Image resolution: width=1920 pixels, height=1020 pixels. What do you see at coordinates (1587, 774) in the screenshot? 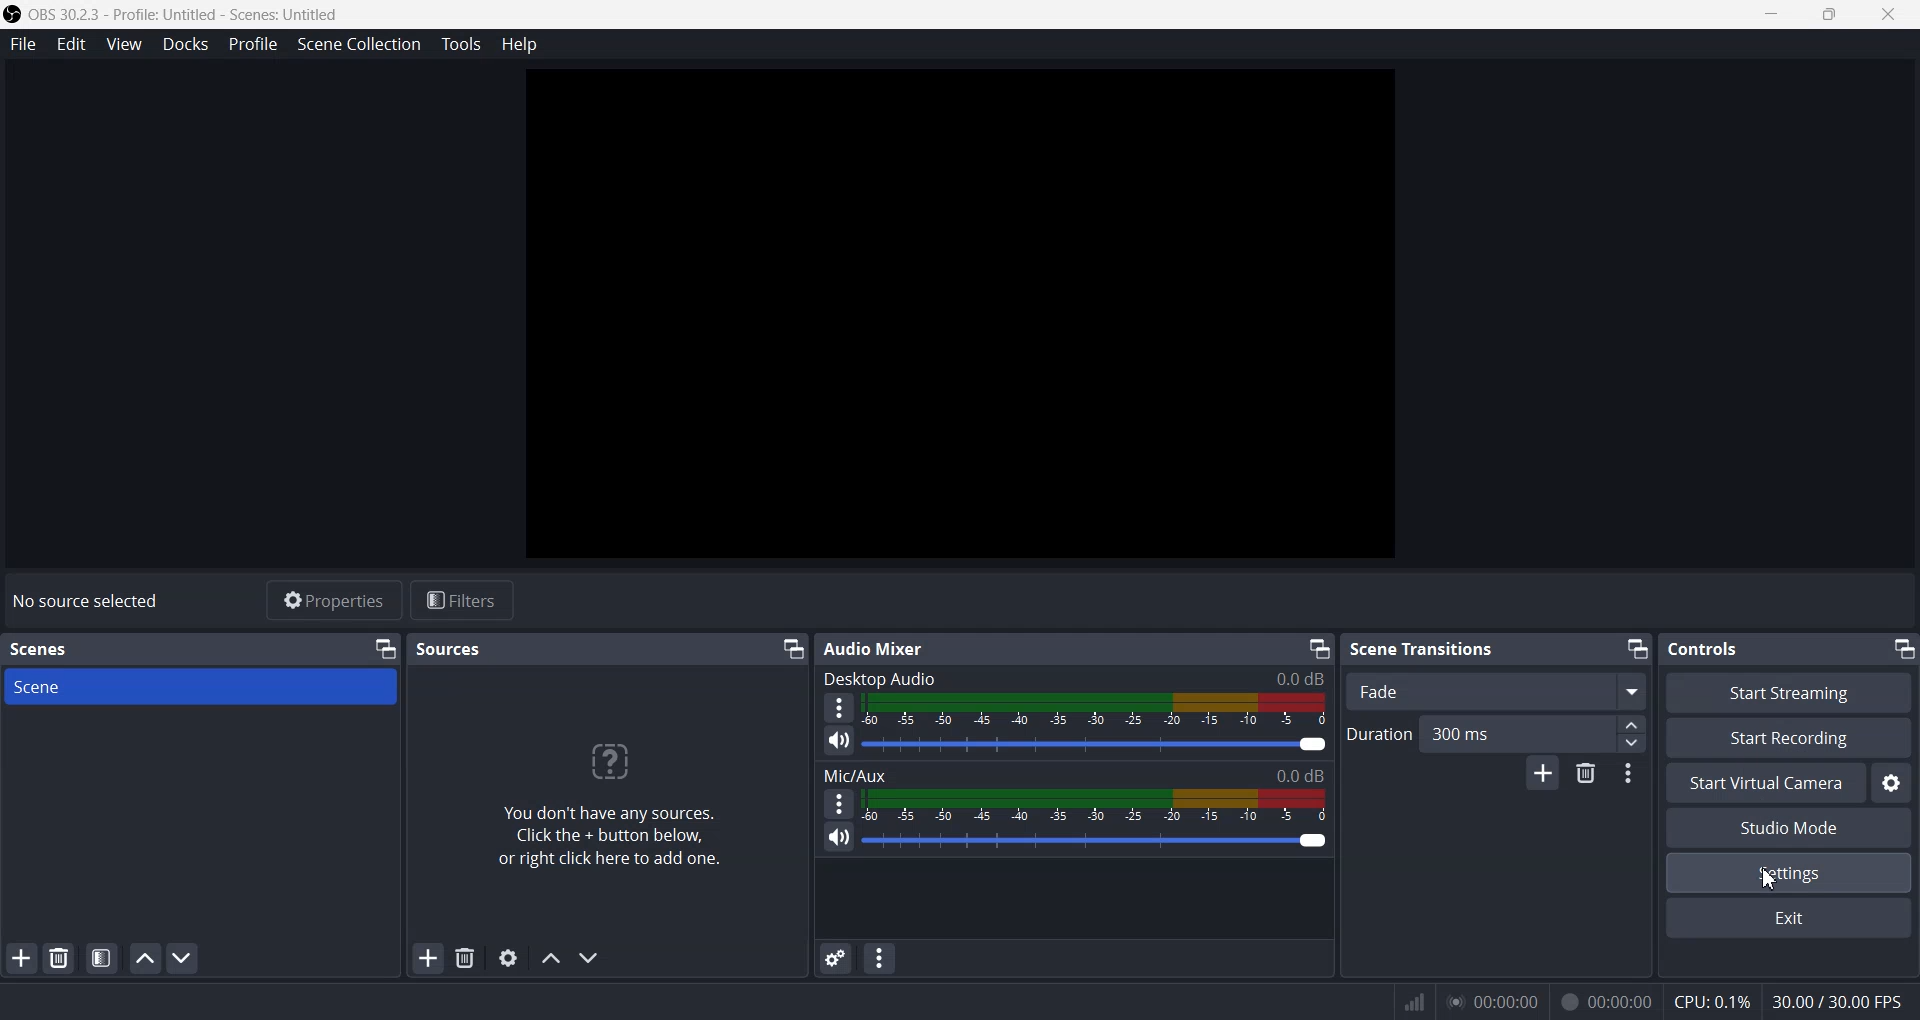
I see `Remove configurable transition` at bounding box center [1587, 774].